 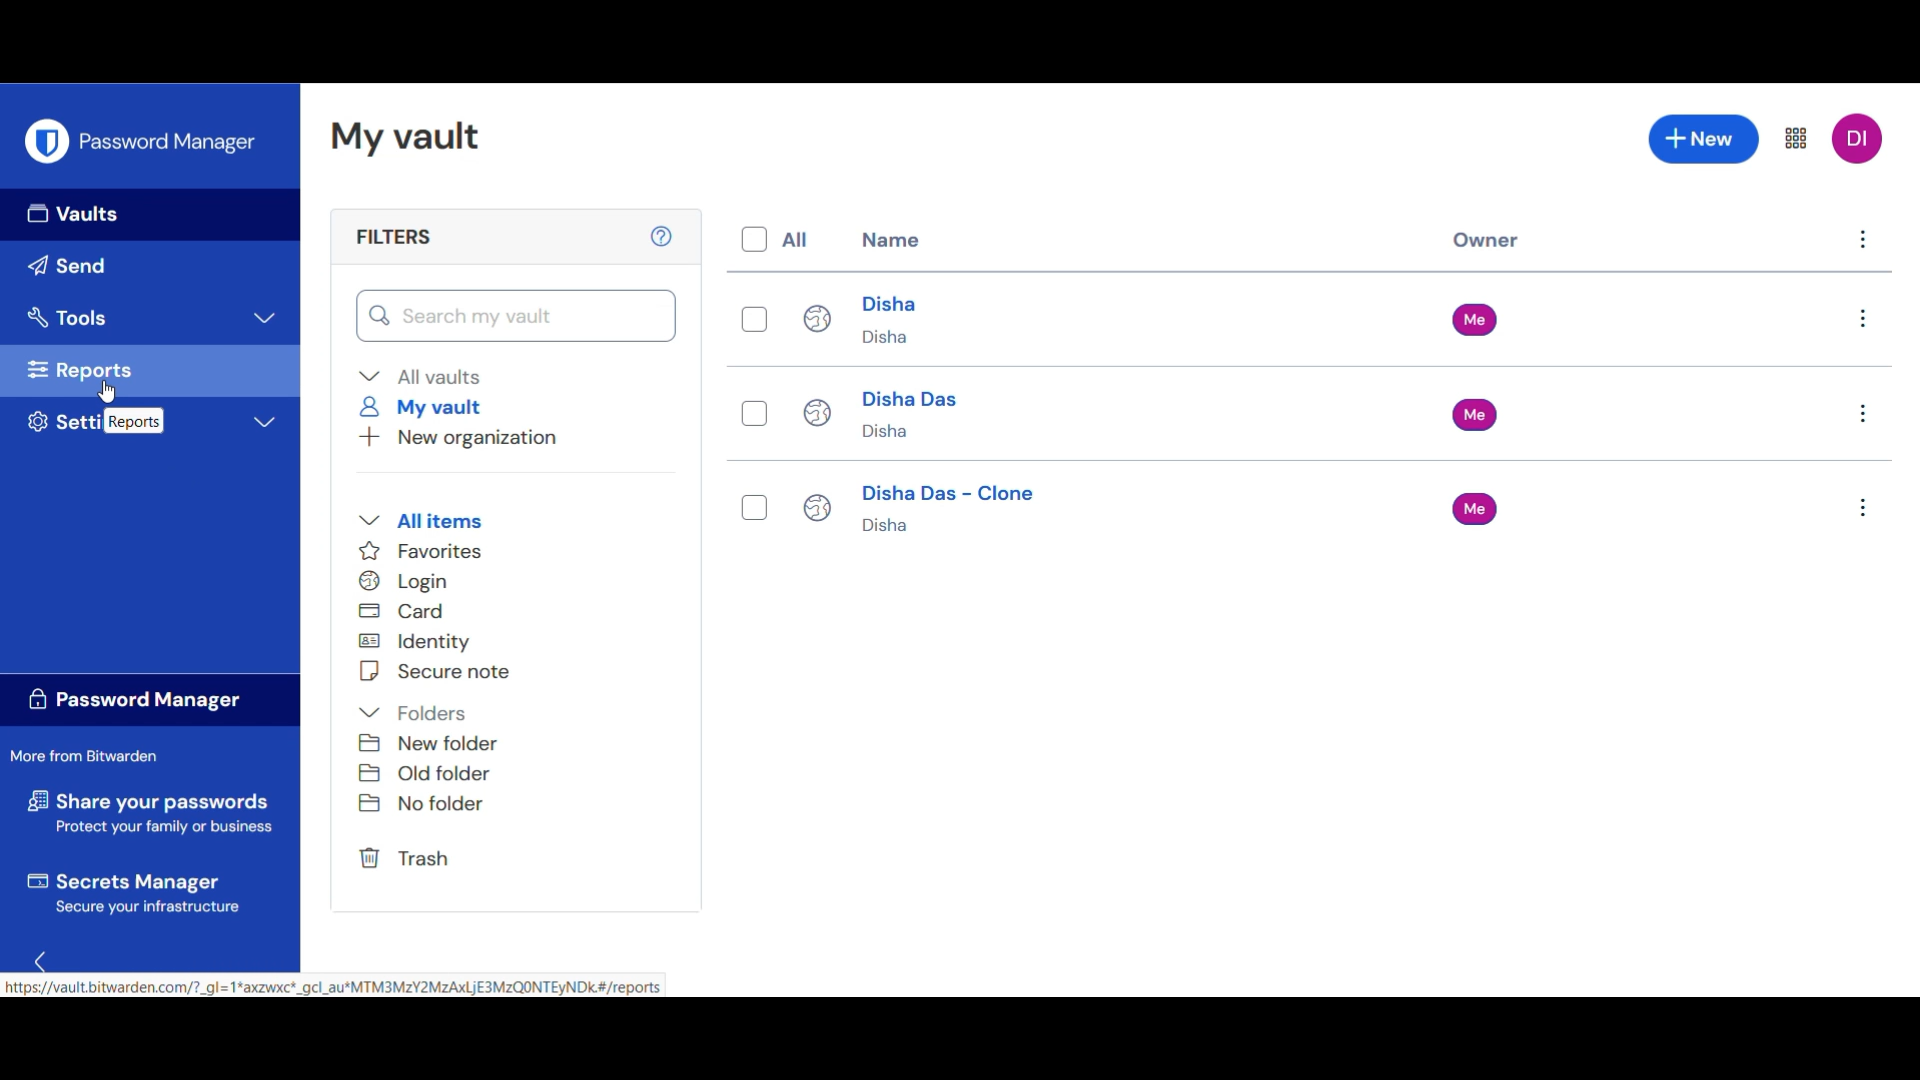 What do you see at coordinates (1861, 415) in the screenshot?
I see `entry menu` at bounding box center [1861, 415].